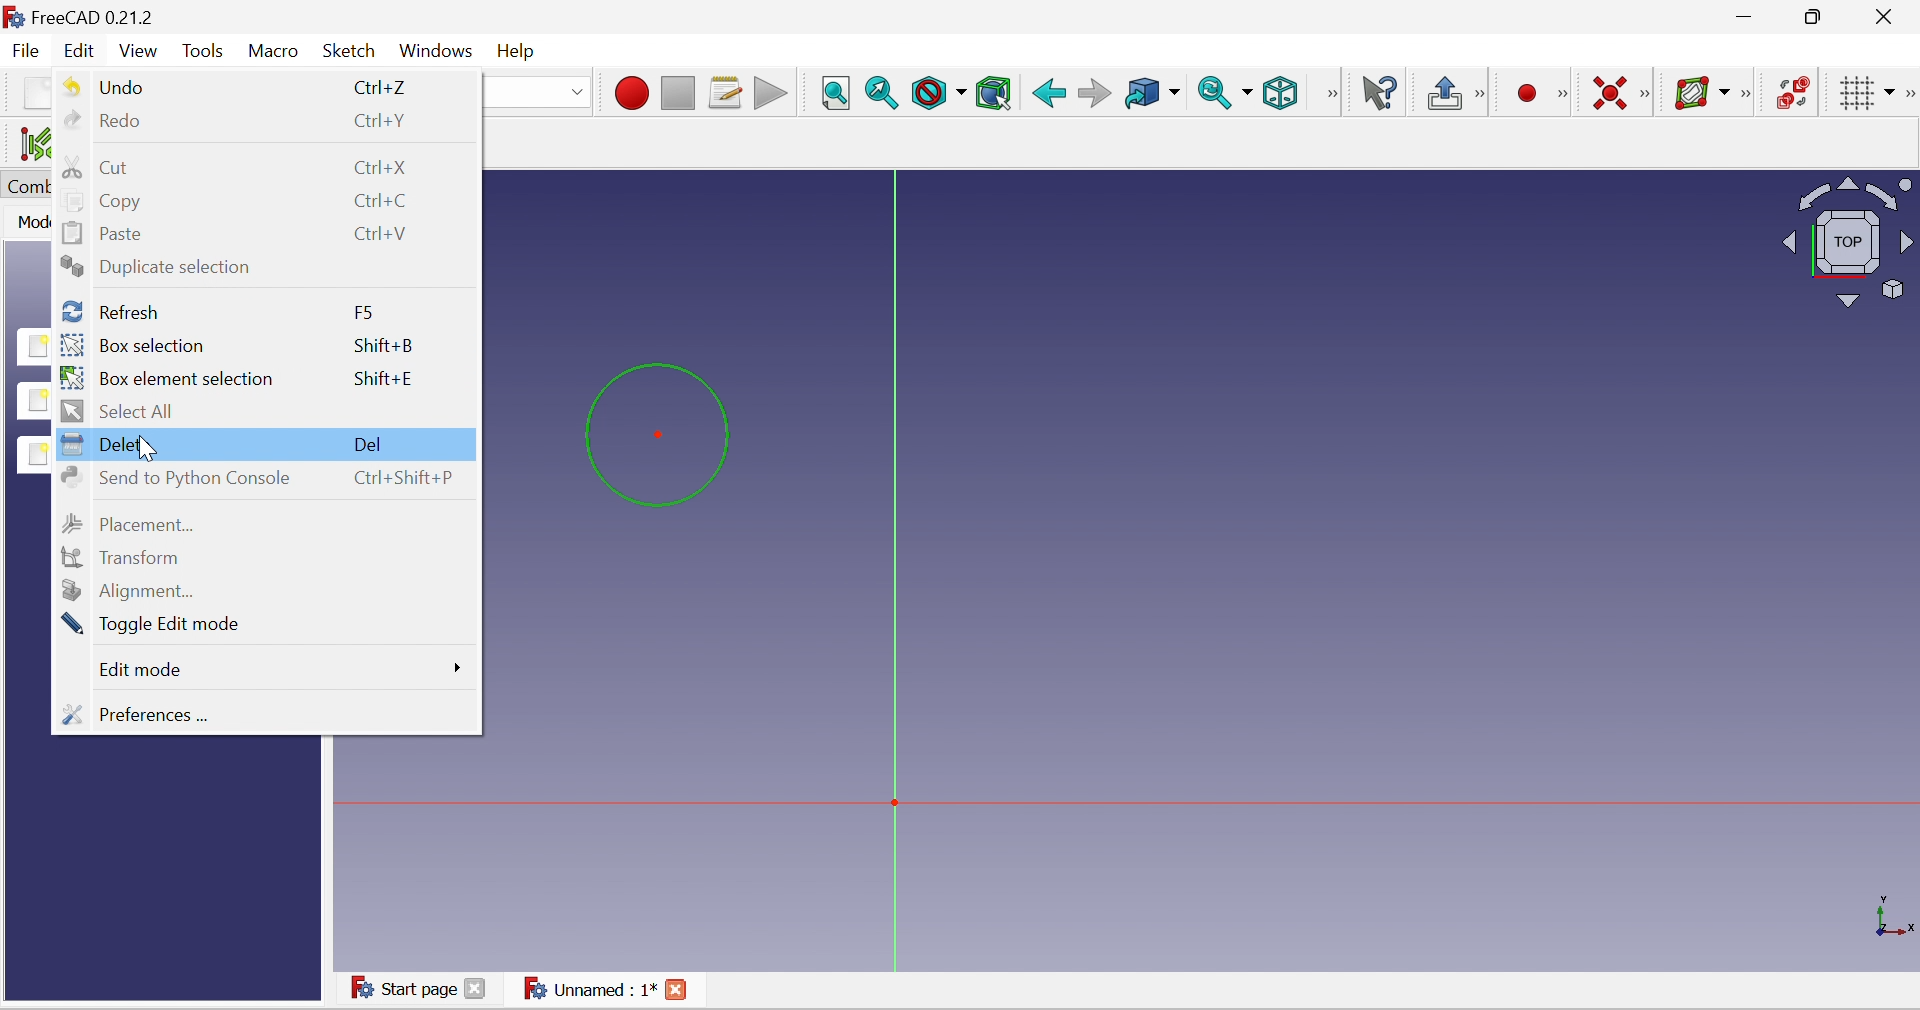  I want to click on Tools, so click(207, 50).